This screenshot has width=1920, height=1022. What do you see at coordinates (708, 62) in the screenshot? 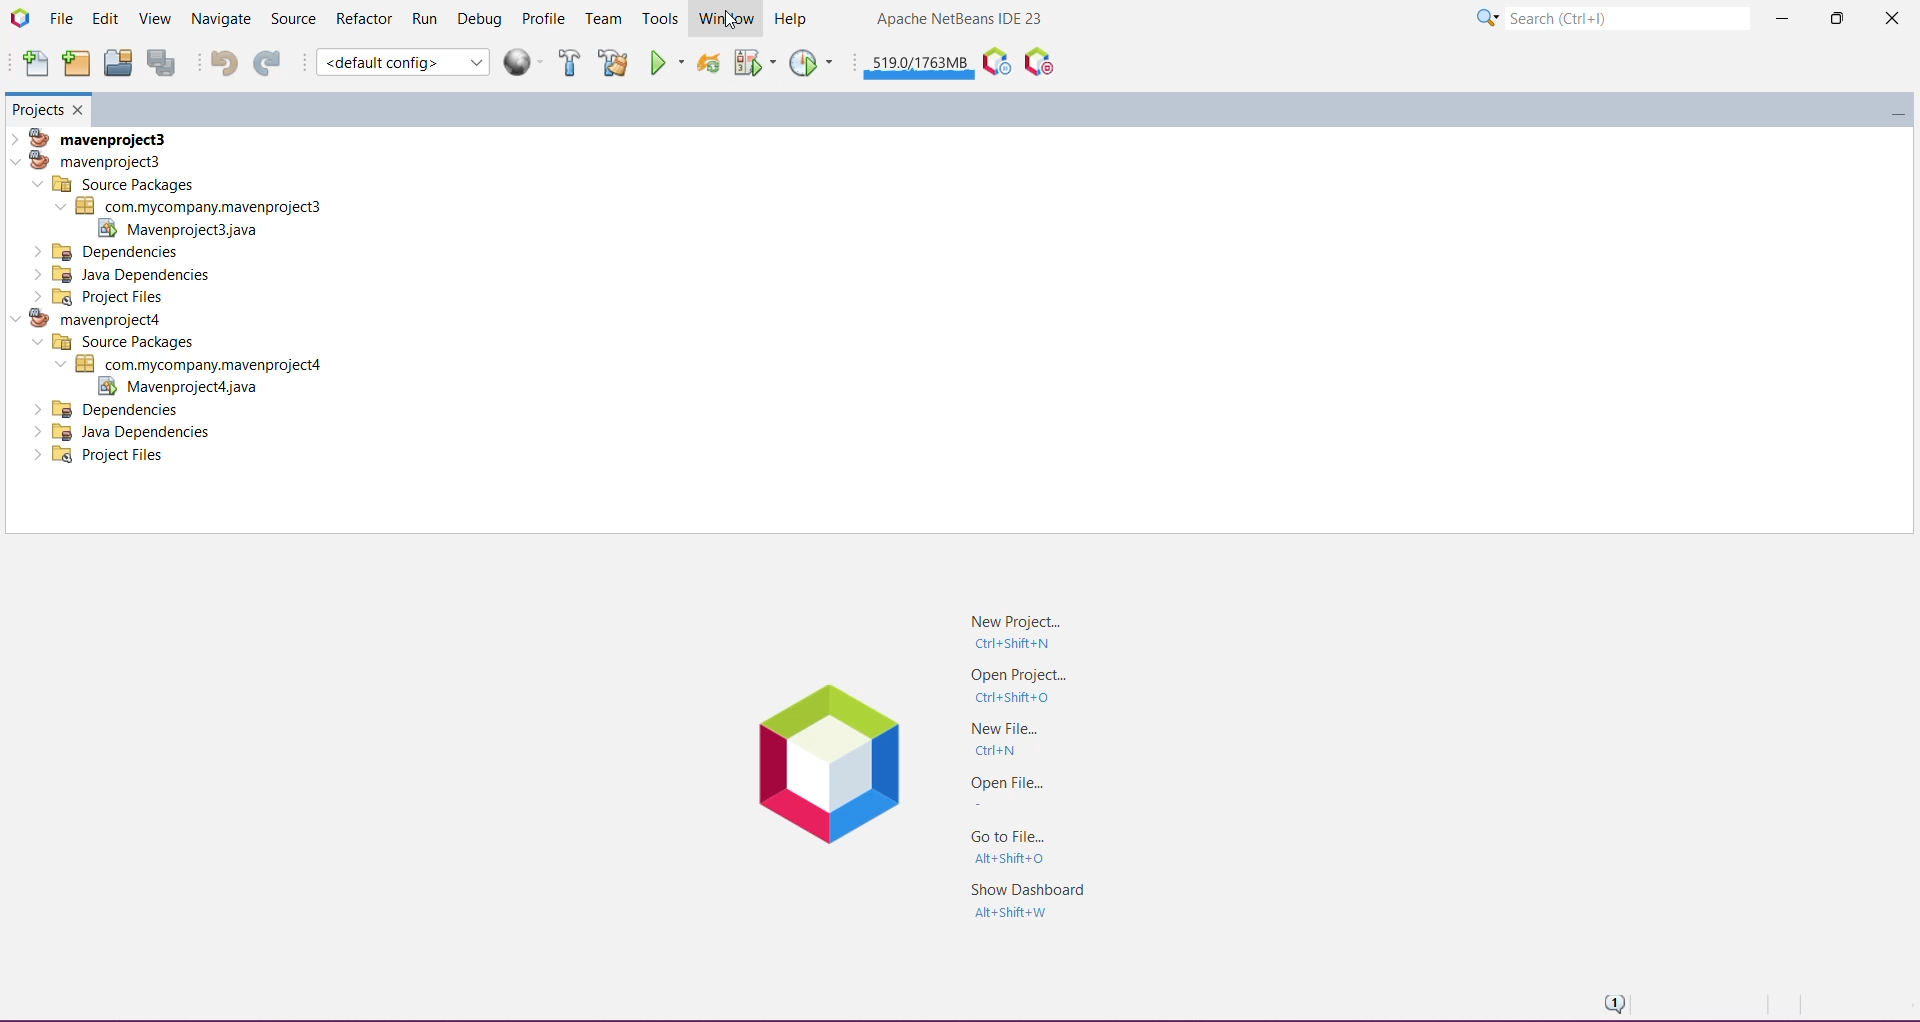
I see `Reload` at bounding box center [708, 62].